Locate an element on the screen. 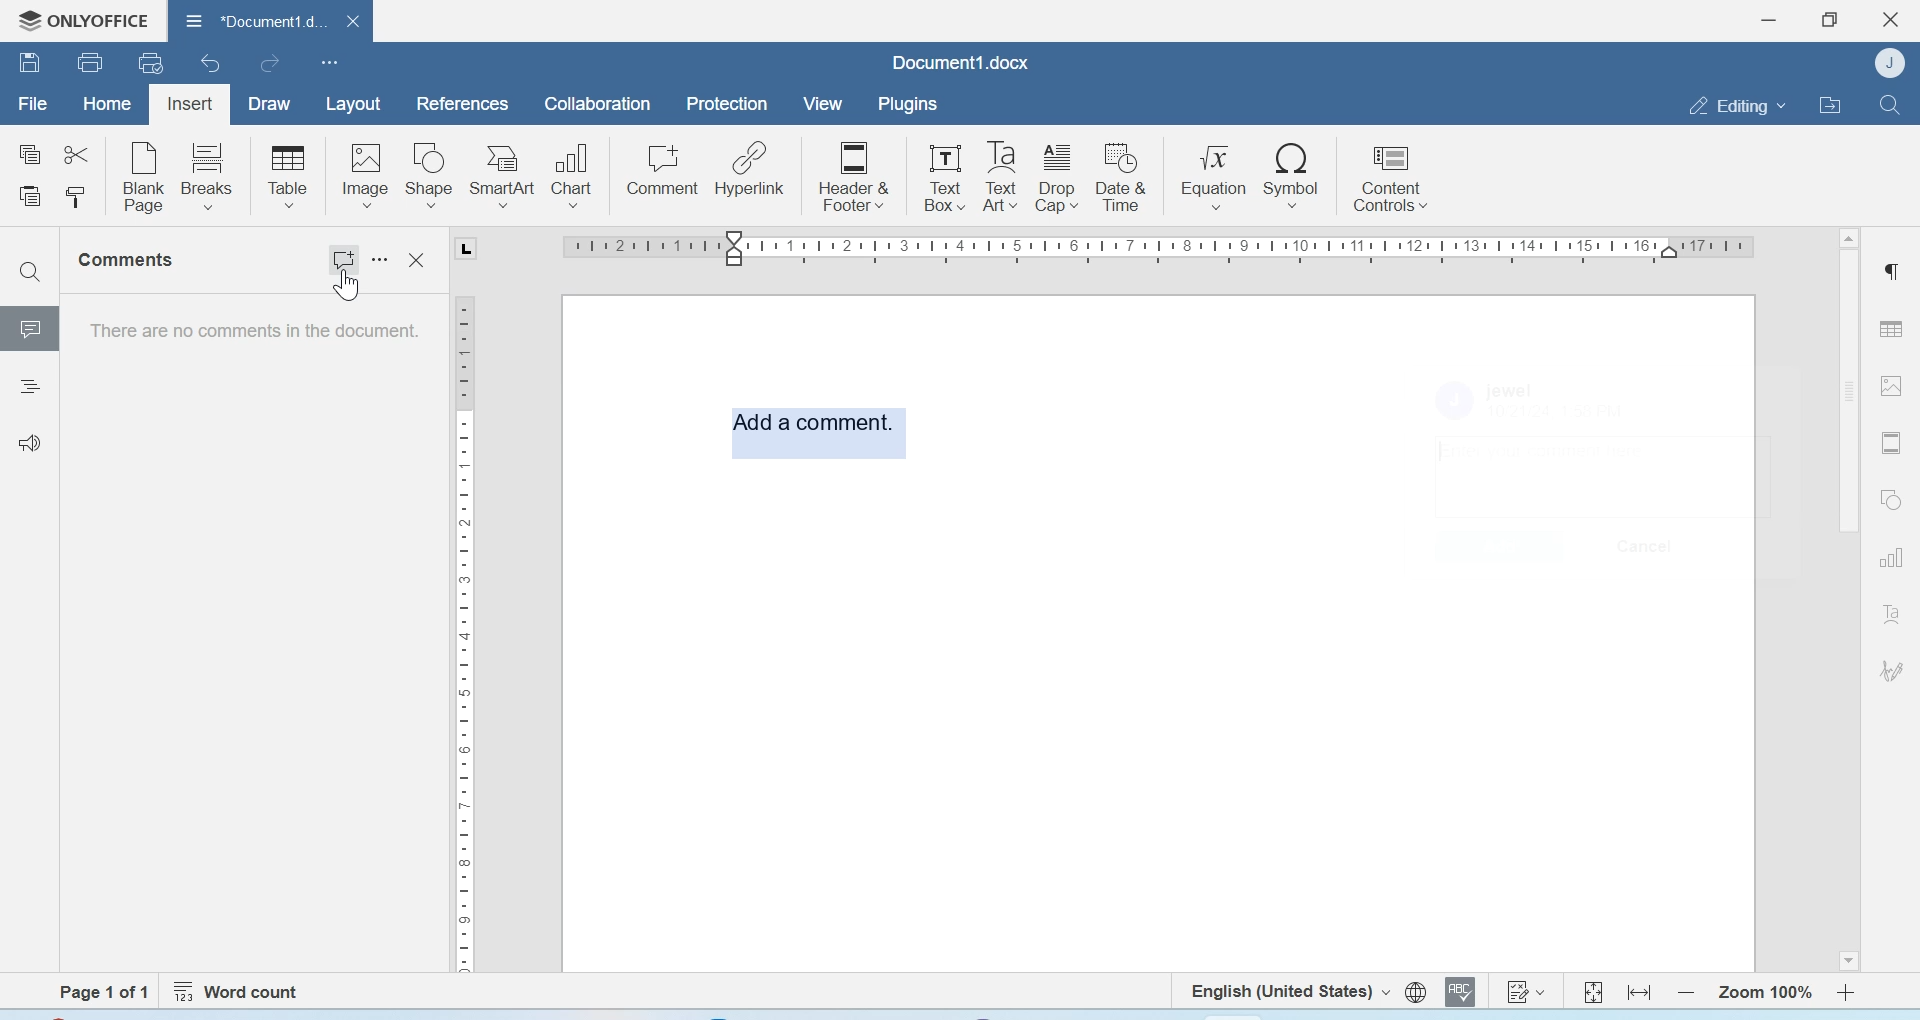  More is located at coordinates (383, 260).